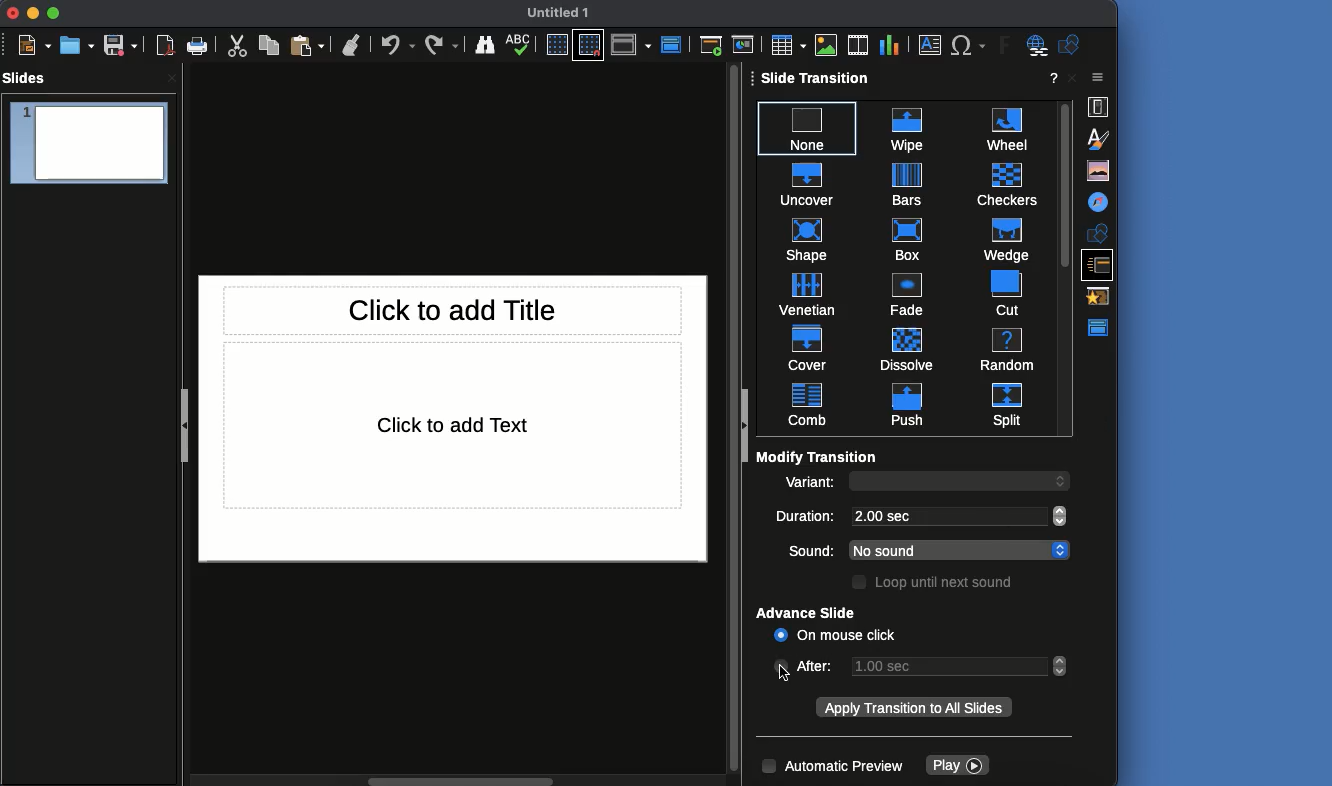  I want to click on scroll, so click(1062, 667).